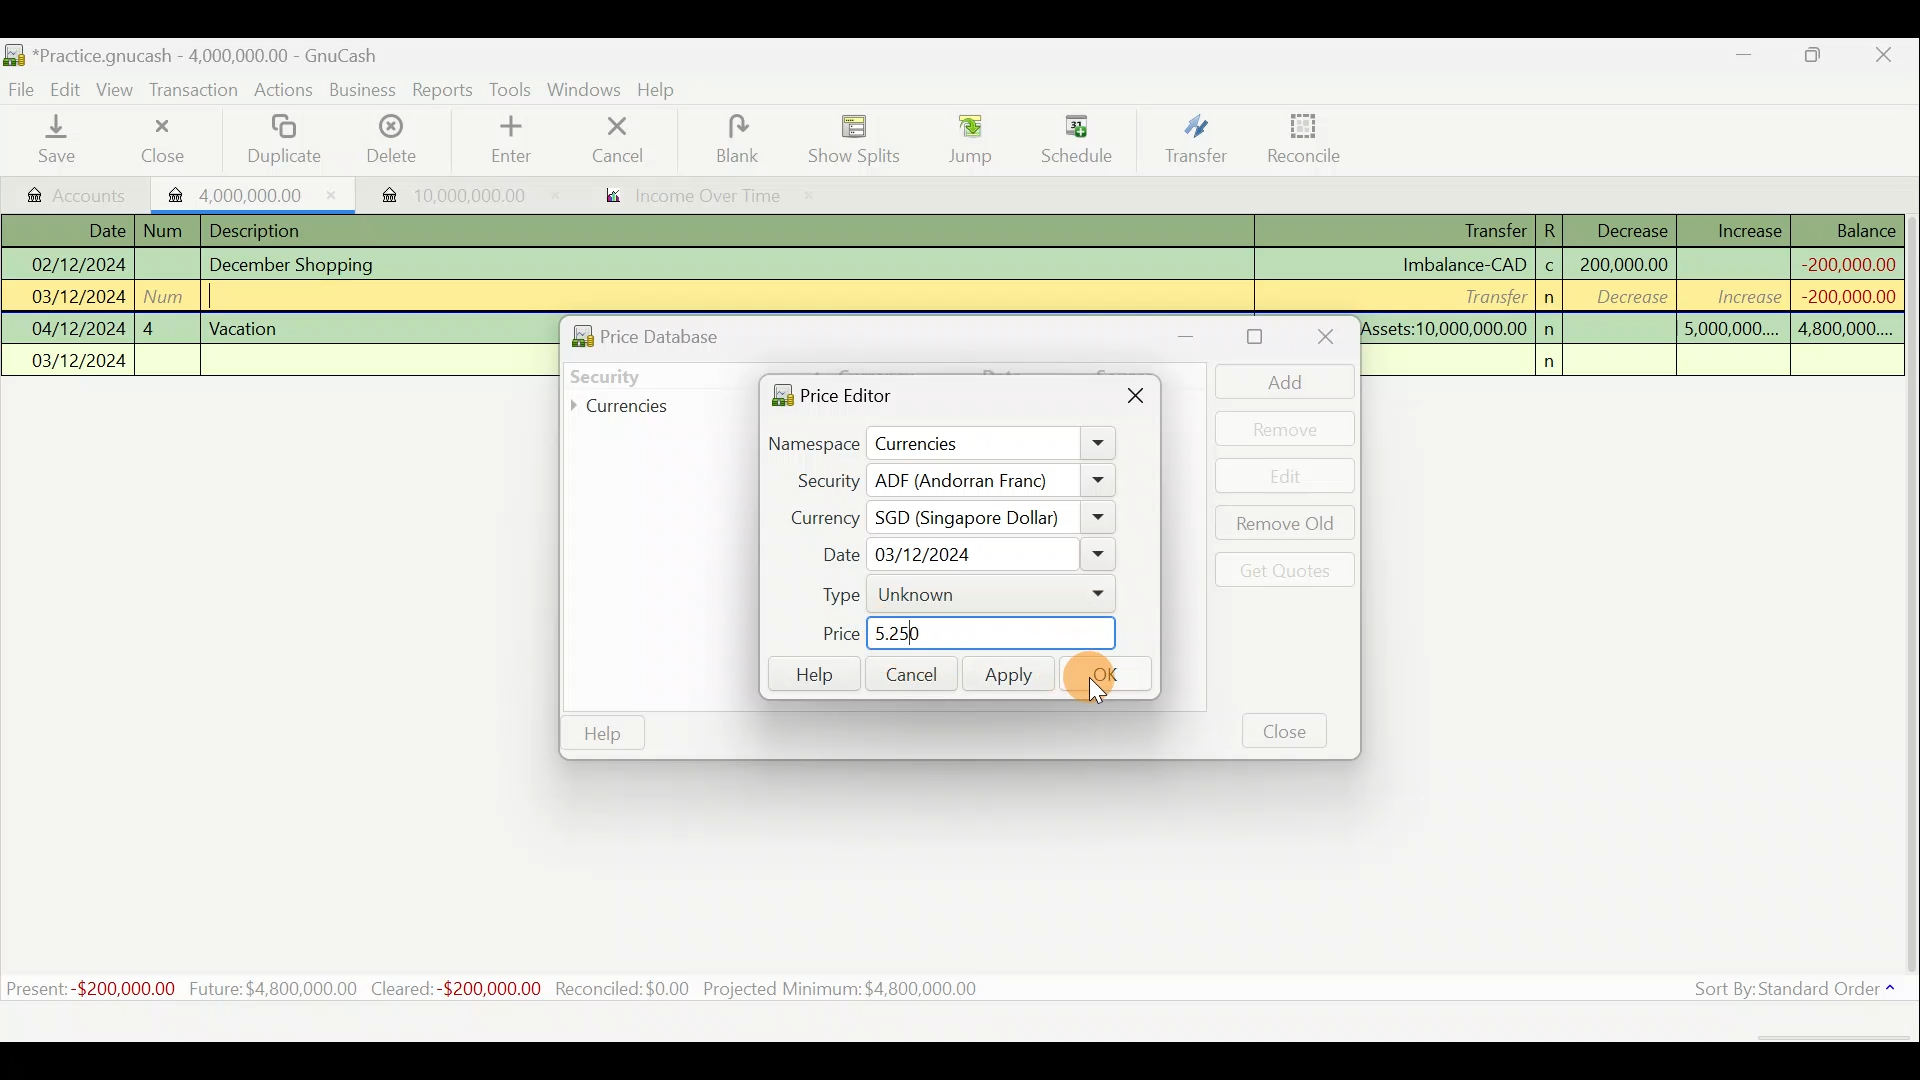 The image size is (1920, 1080). Describe the element at coordinates (169, 295) in the screenshot. I see `num` at that location.